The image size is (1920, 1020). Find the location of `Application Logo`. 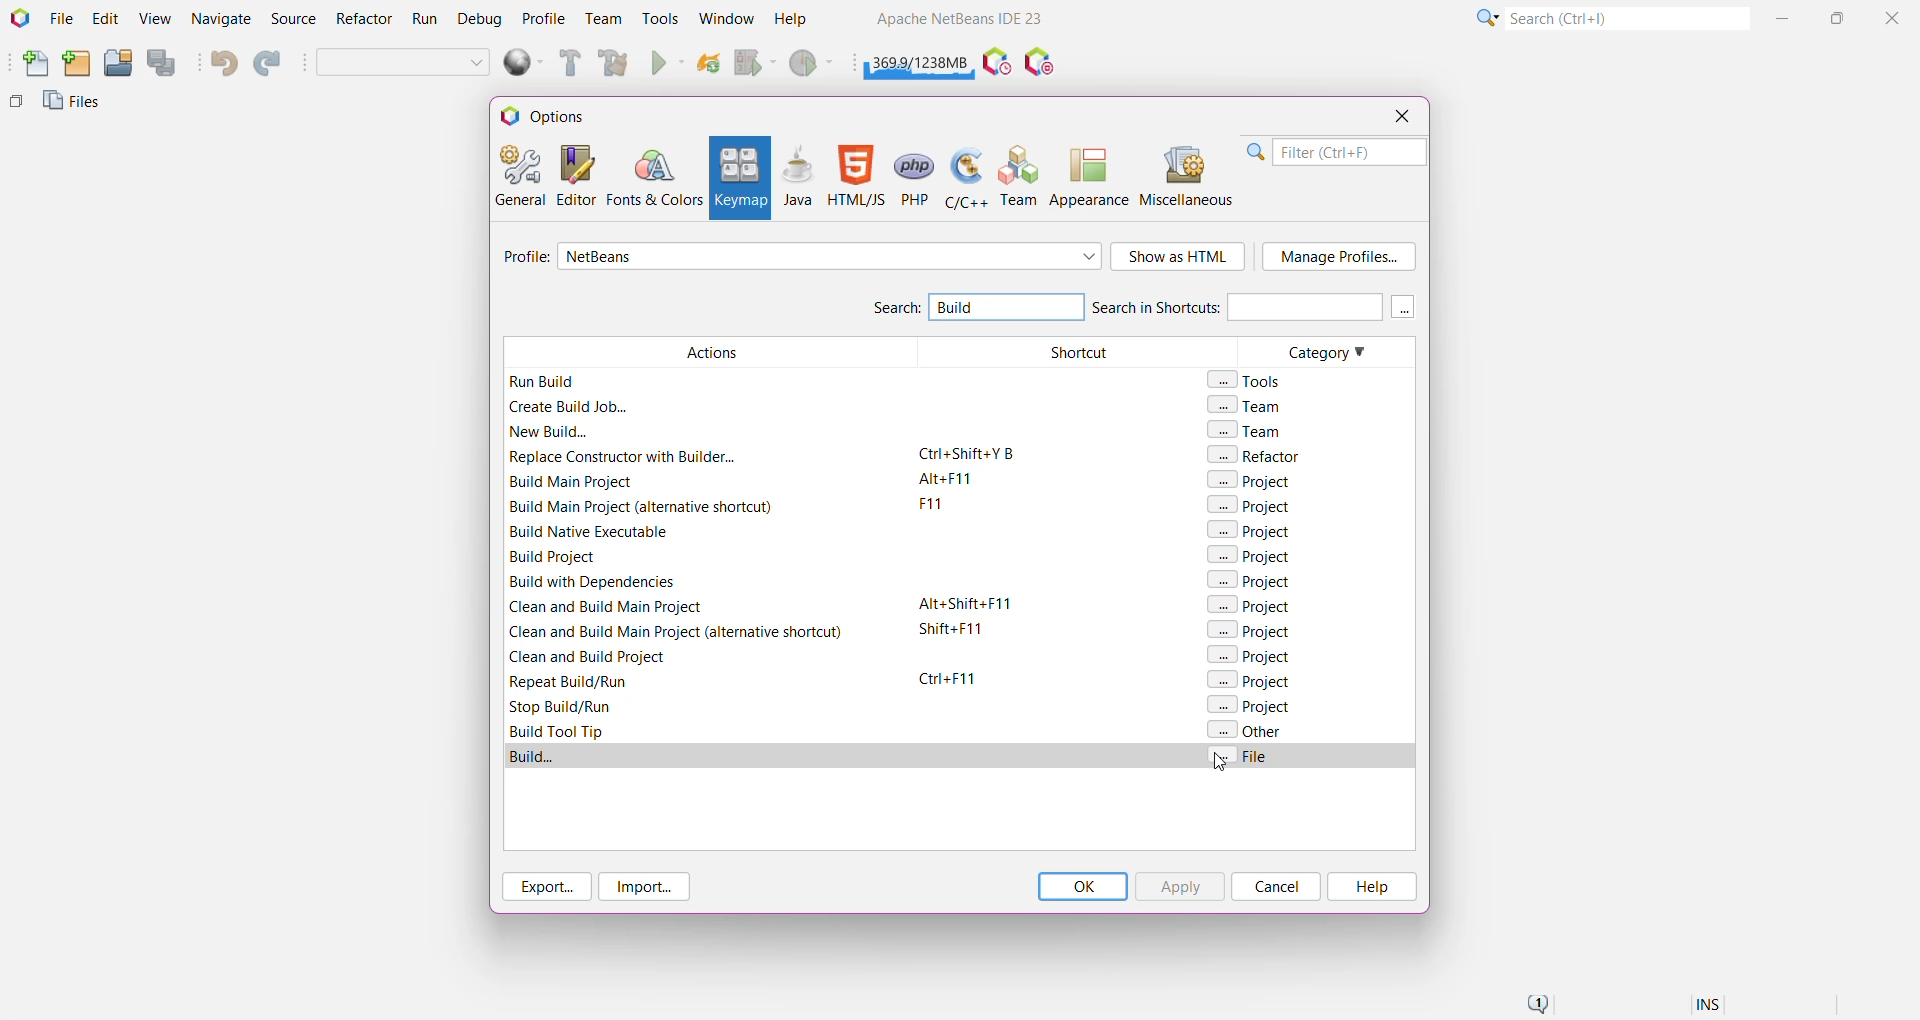

Application Logo is located at coordinates (18, 19).